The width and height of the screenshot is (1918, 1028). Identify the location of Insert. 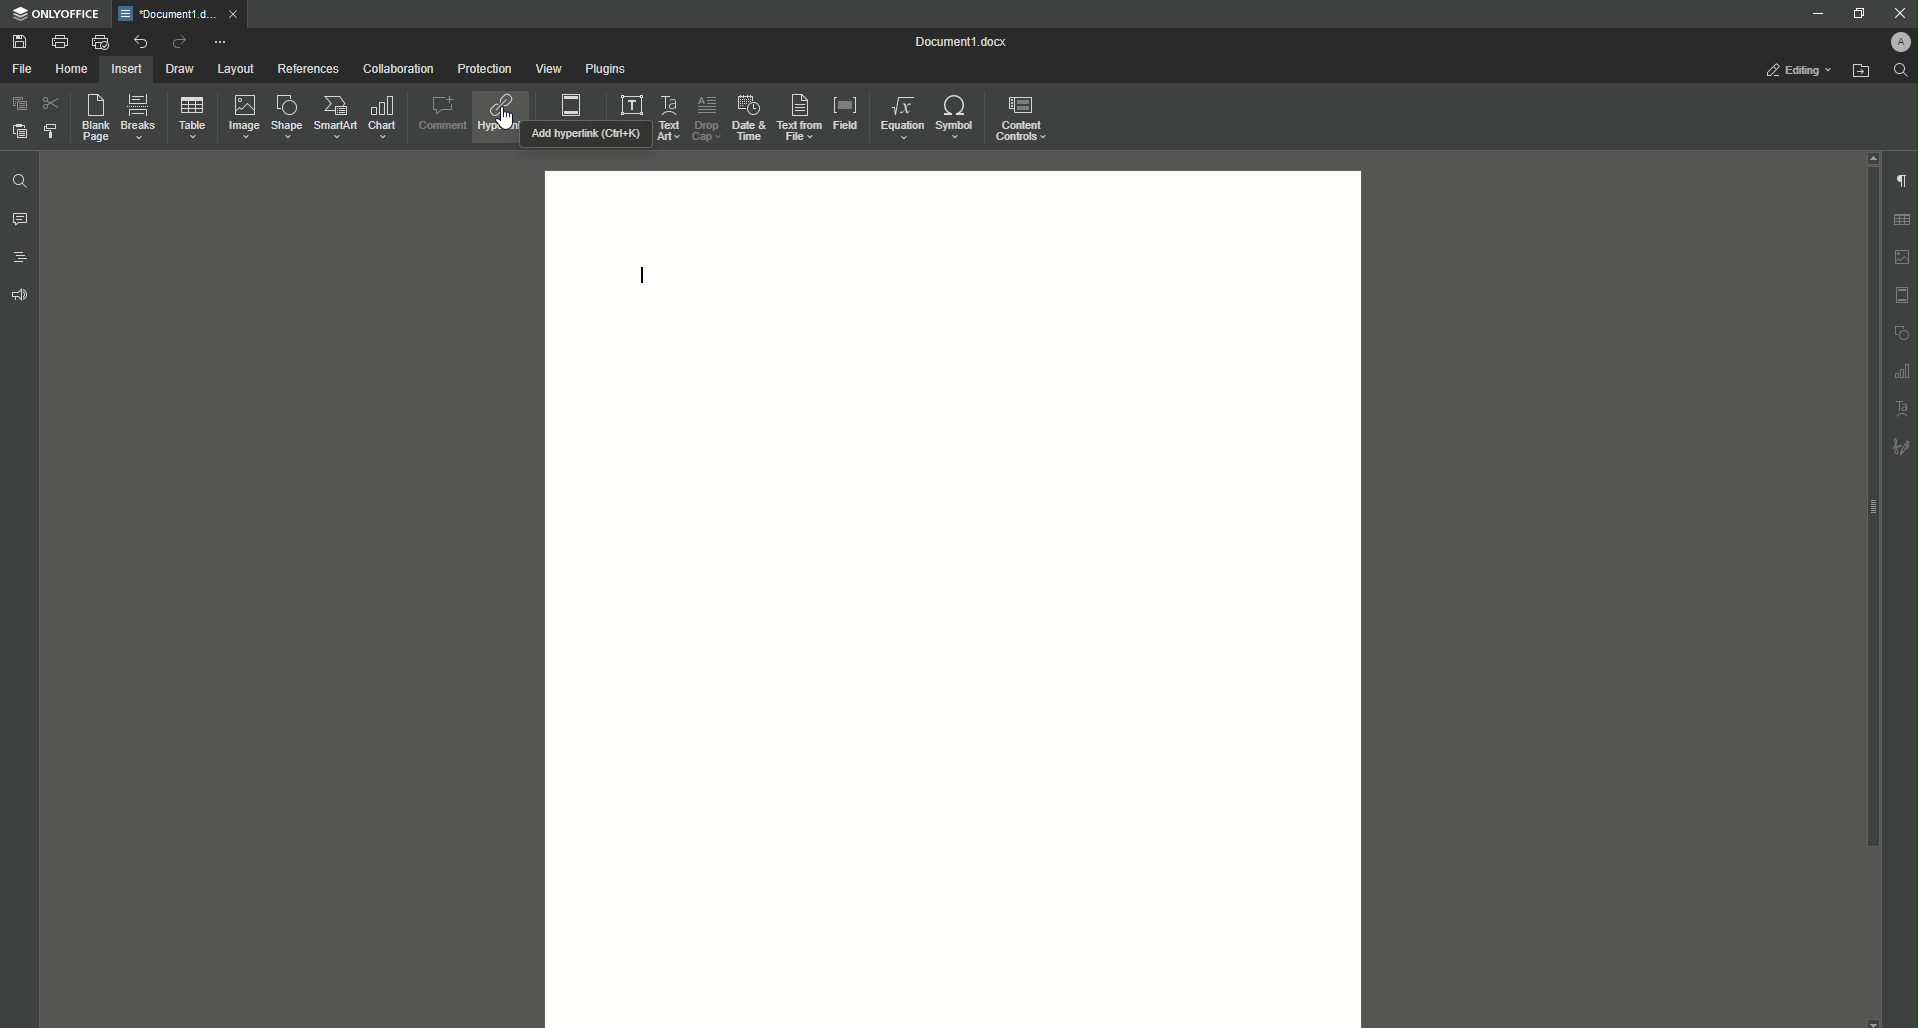
(128, 69).